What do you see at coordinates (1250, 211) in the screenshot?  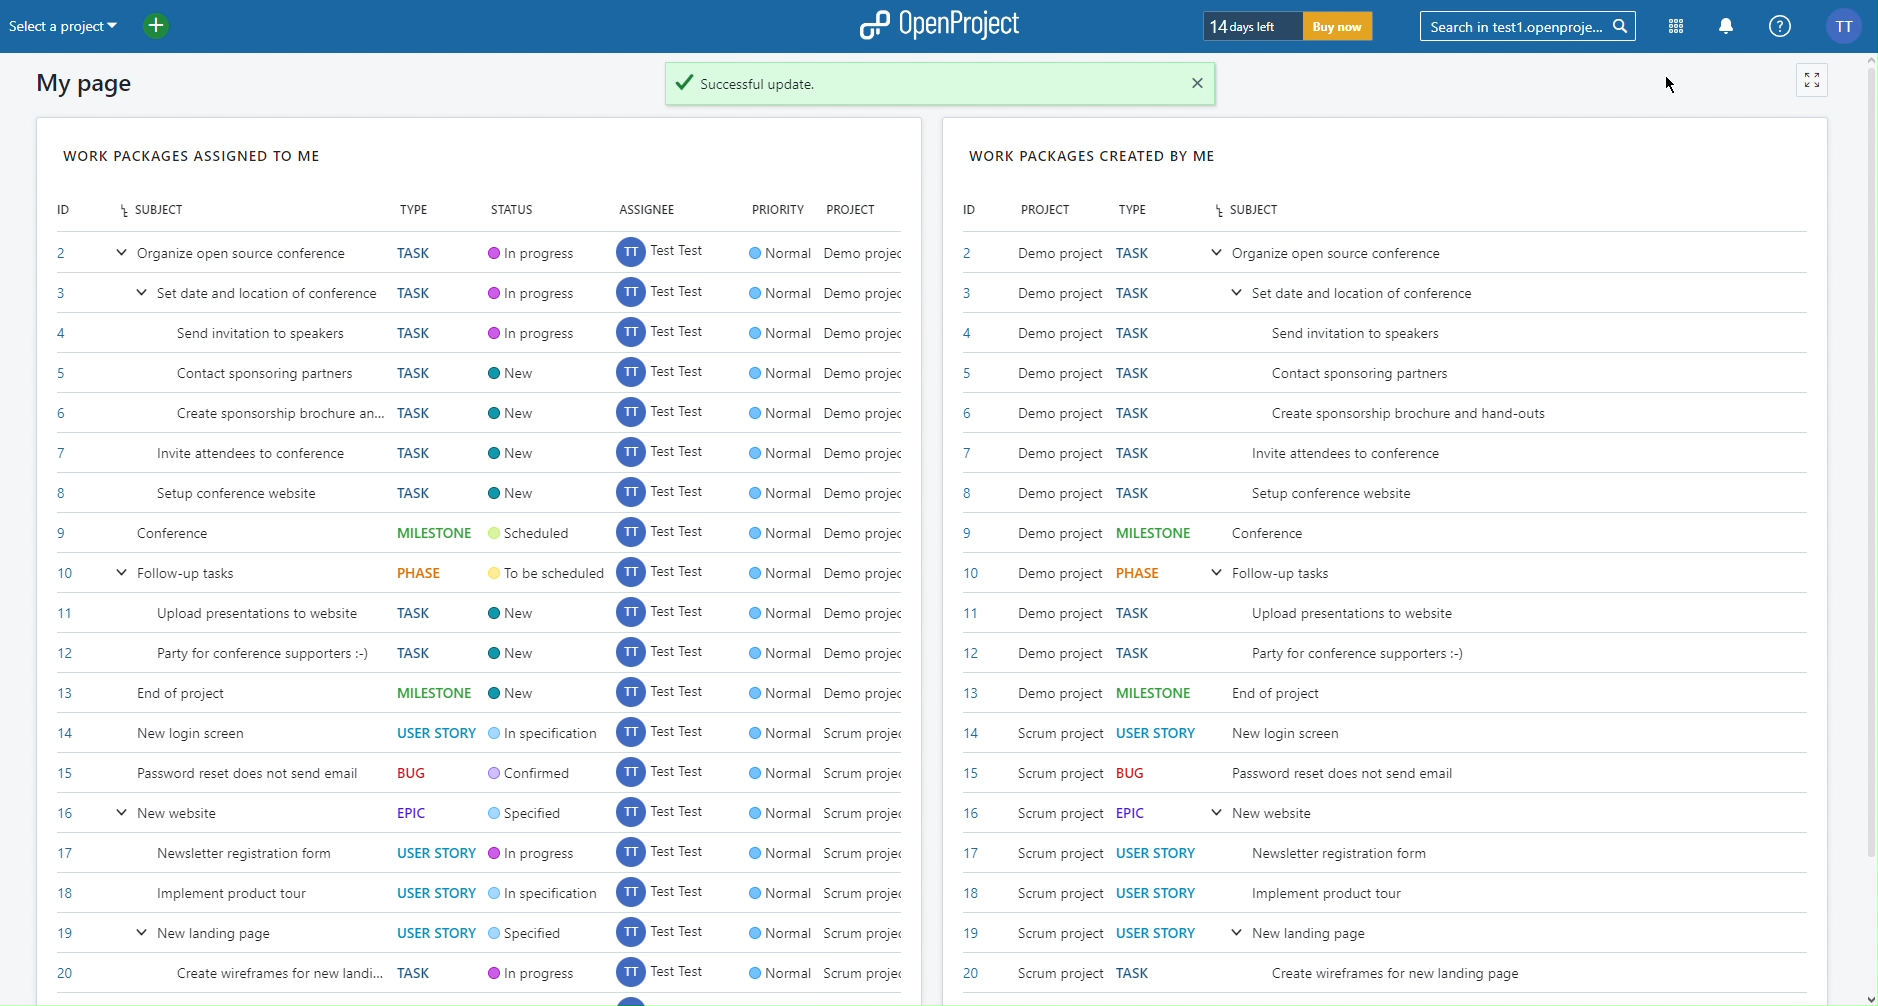 I see `Subject` at bounding box center [1250, 211].